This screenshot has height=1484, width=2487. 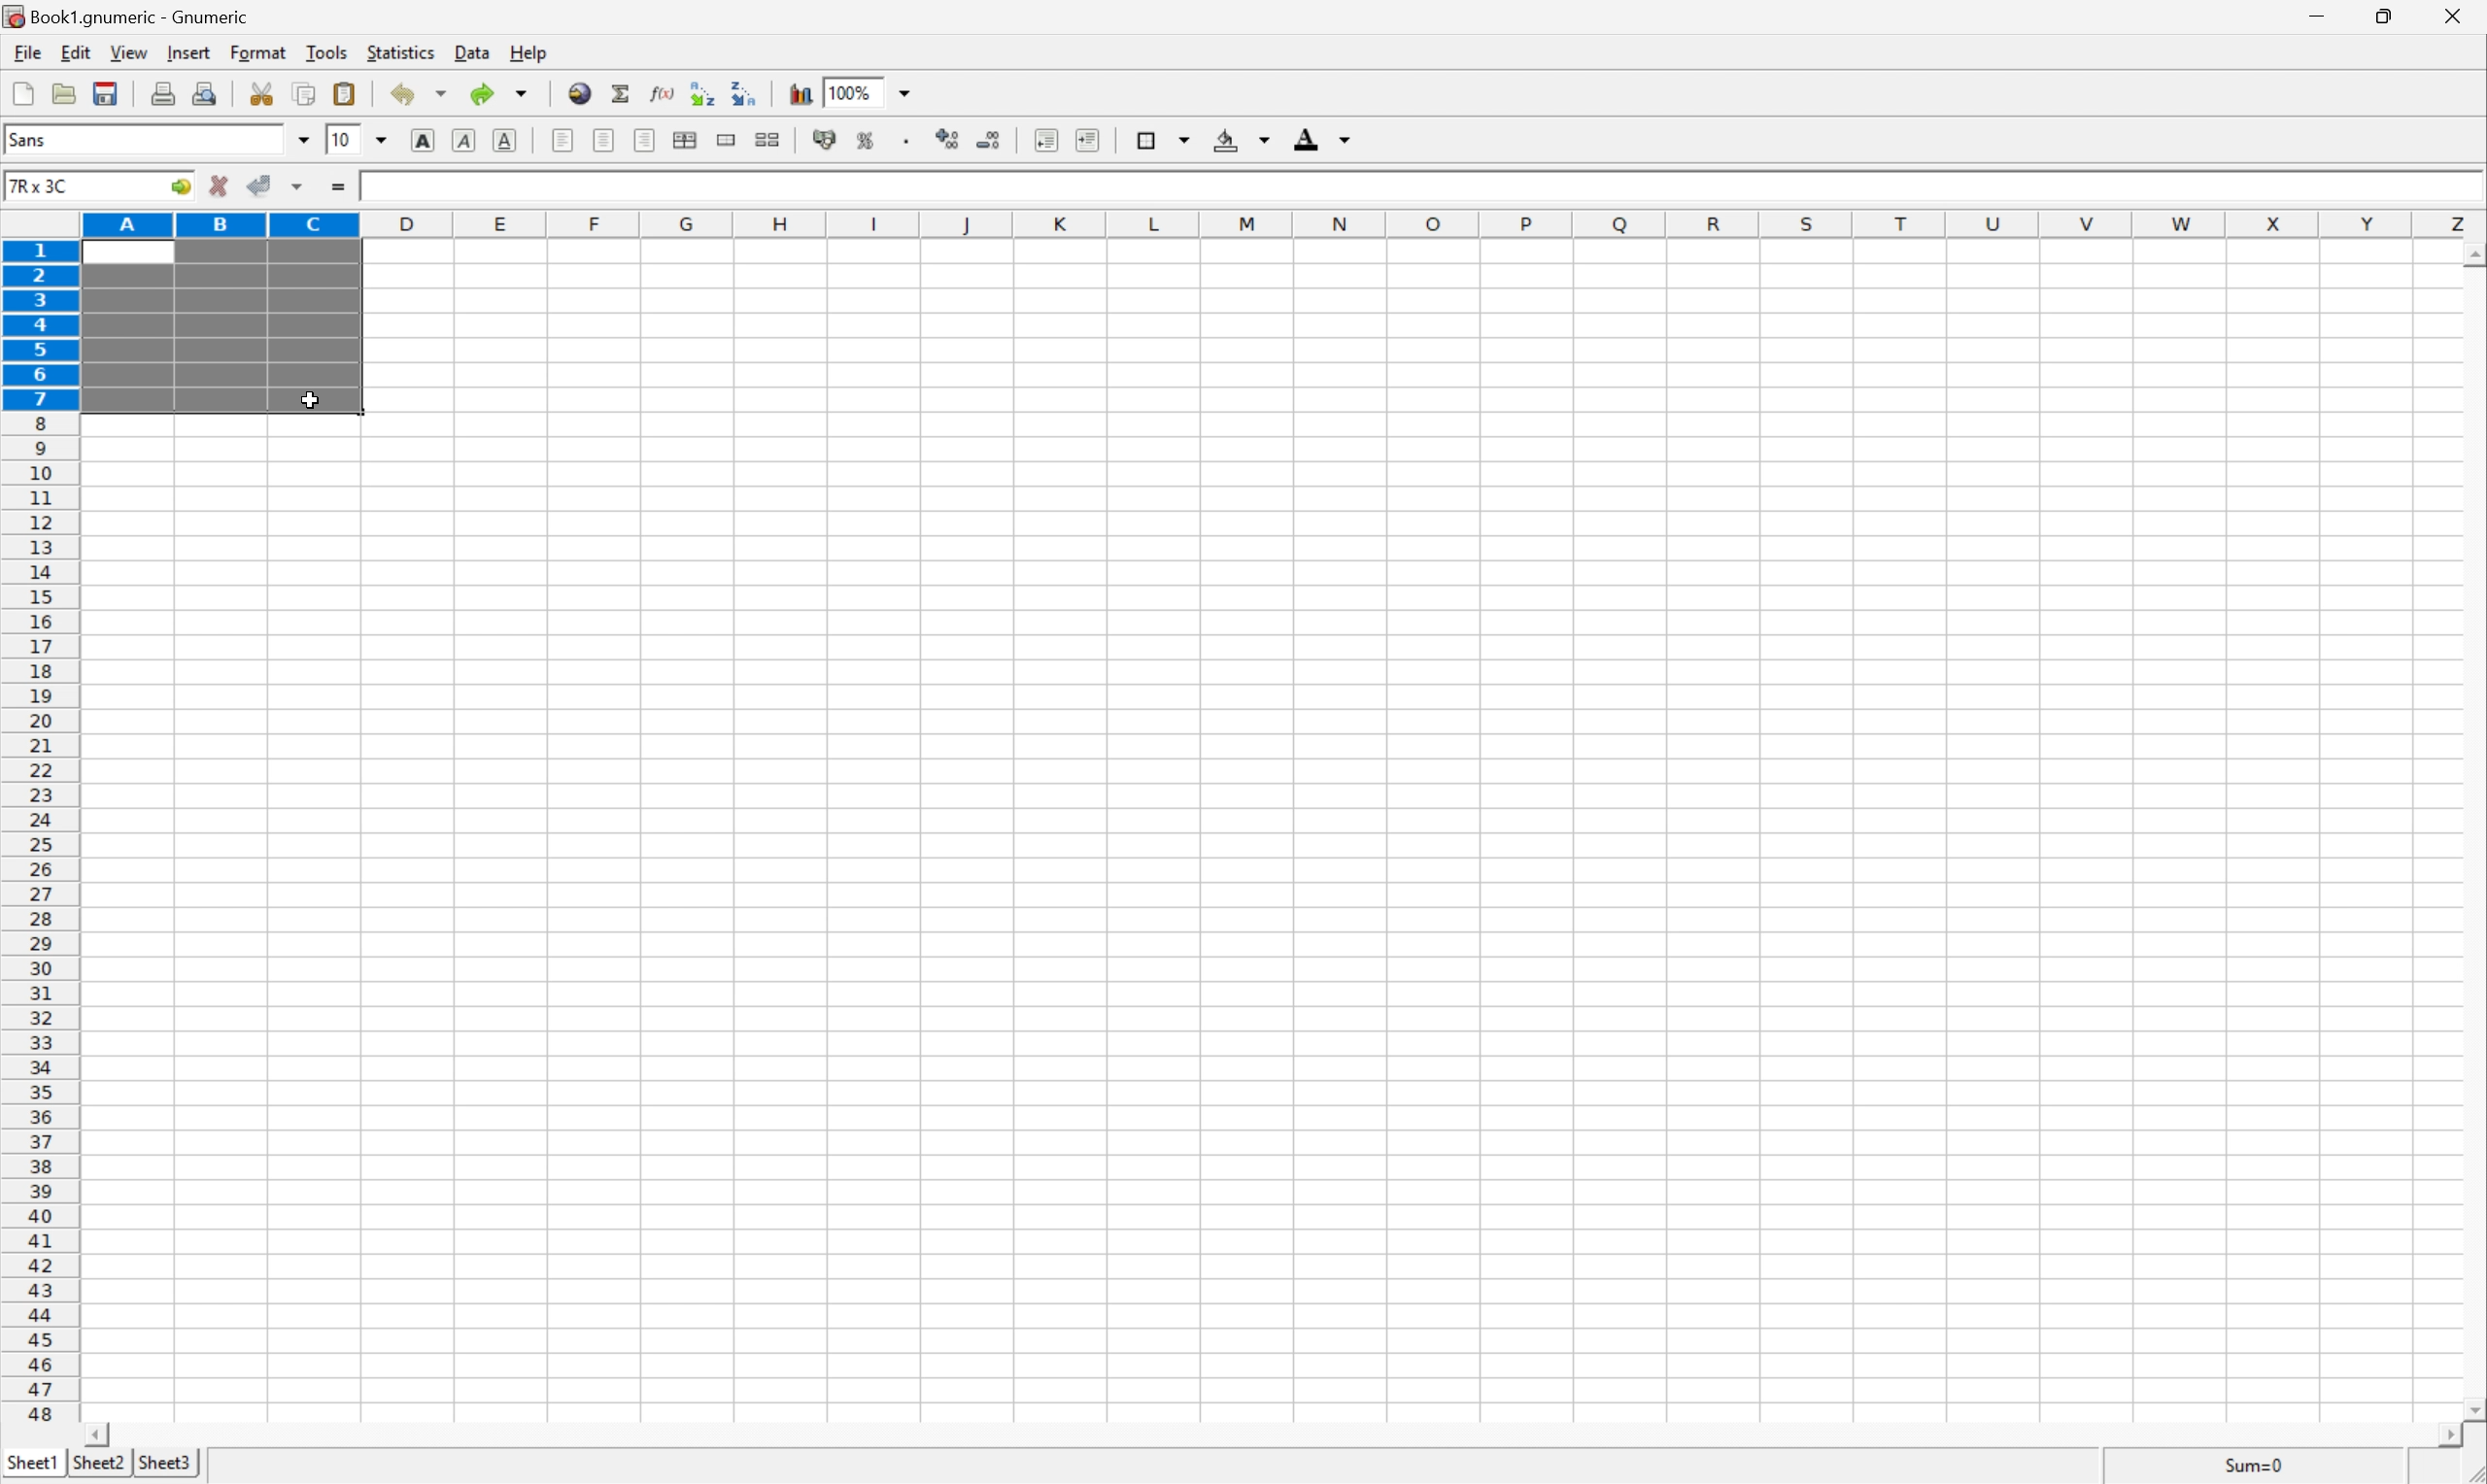 I want to click on scroll down, so click(x=2471, y=1412).